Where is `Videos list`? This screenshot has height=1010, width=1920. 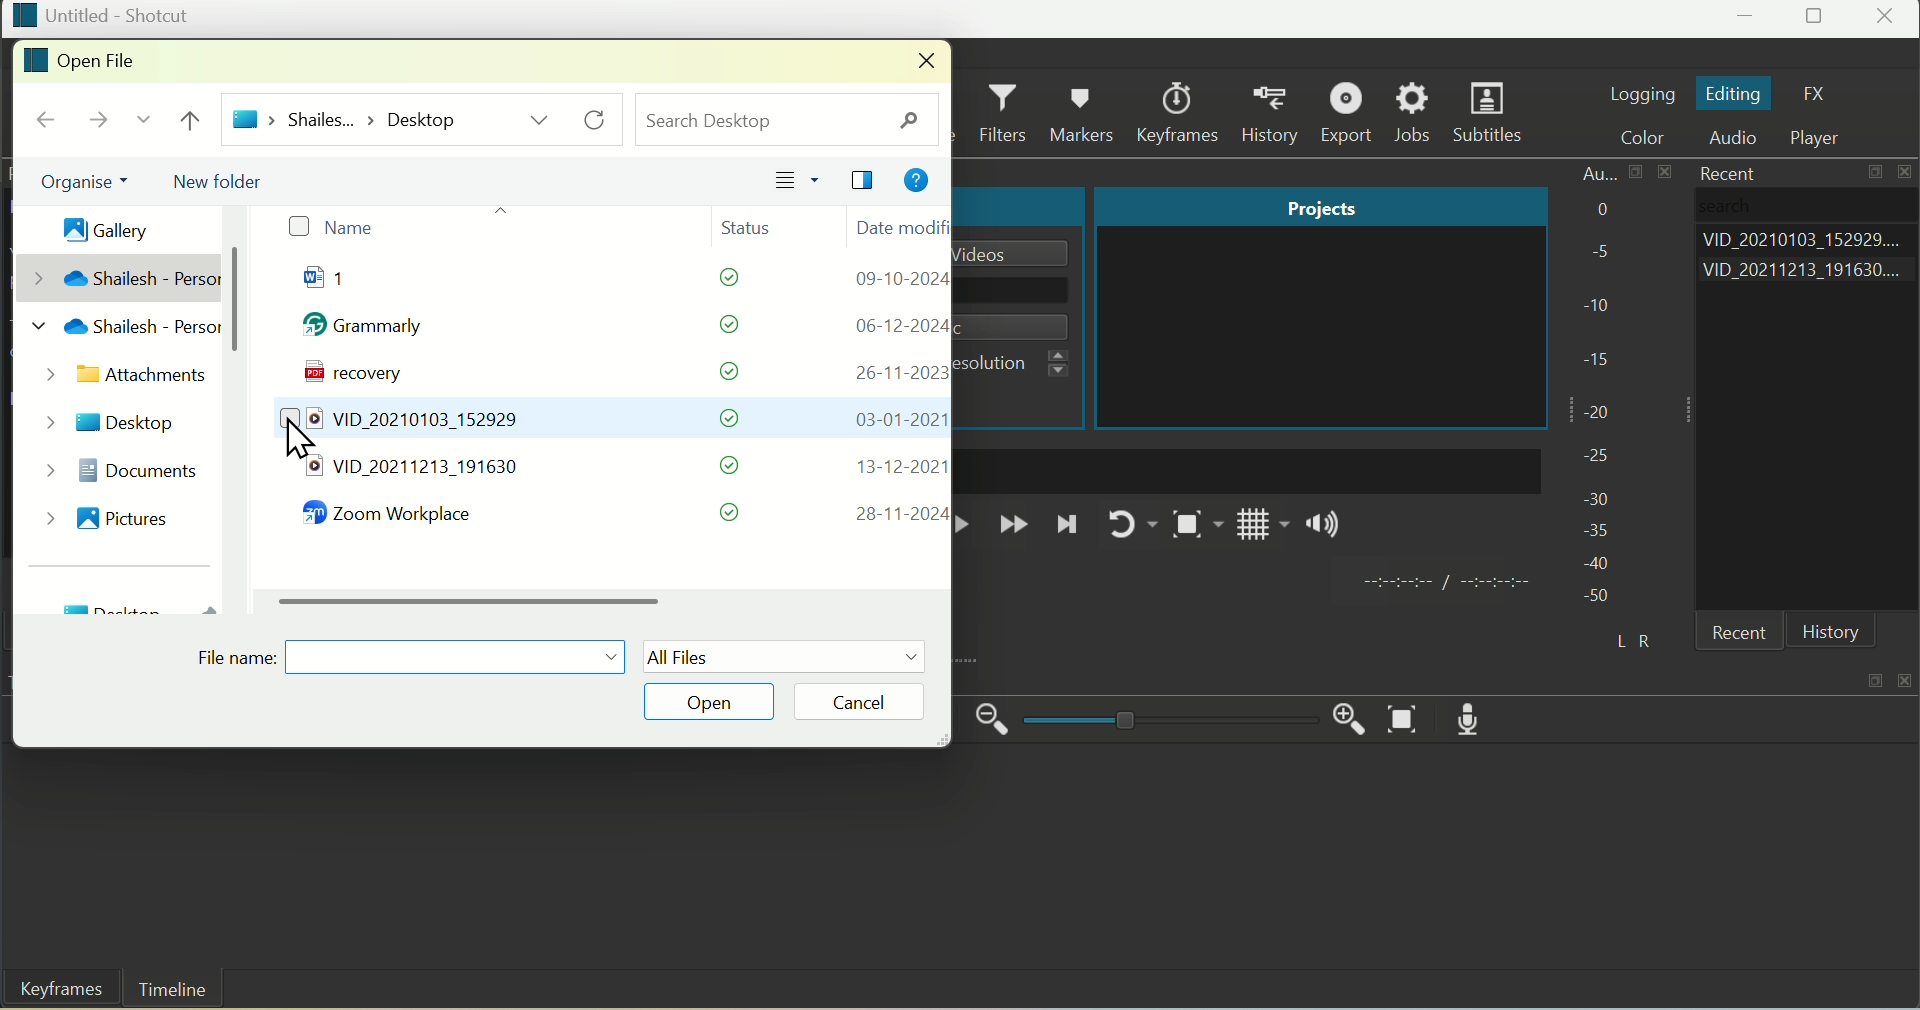 Videos list is located at coordinates (1808, 273).